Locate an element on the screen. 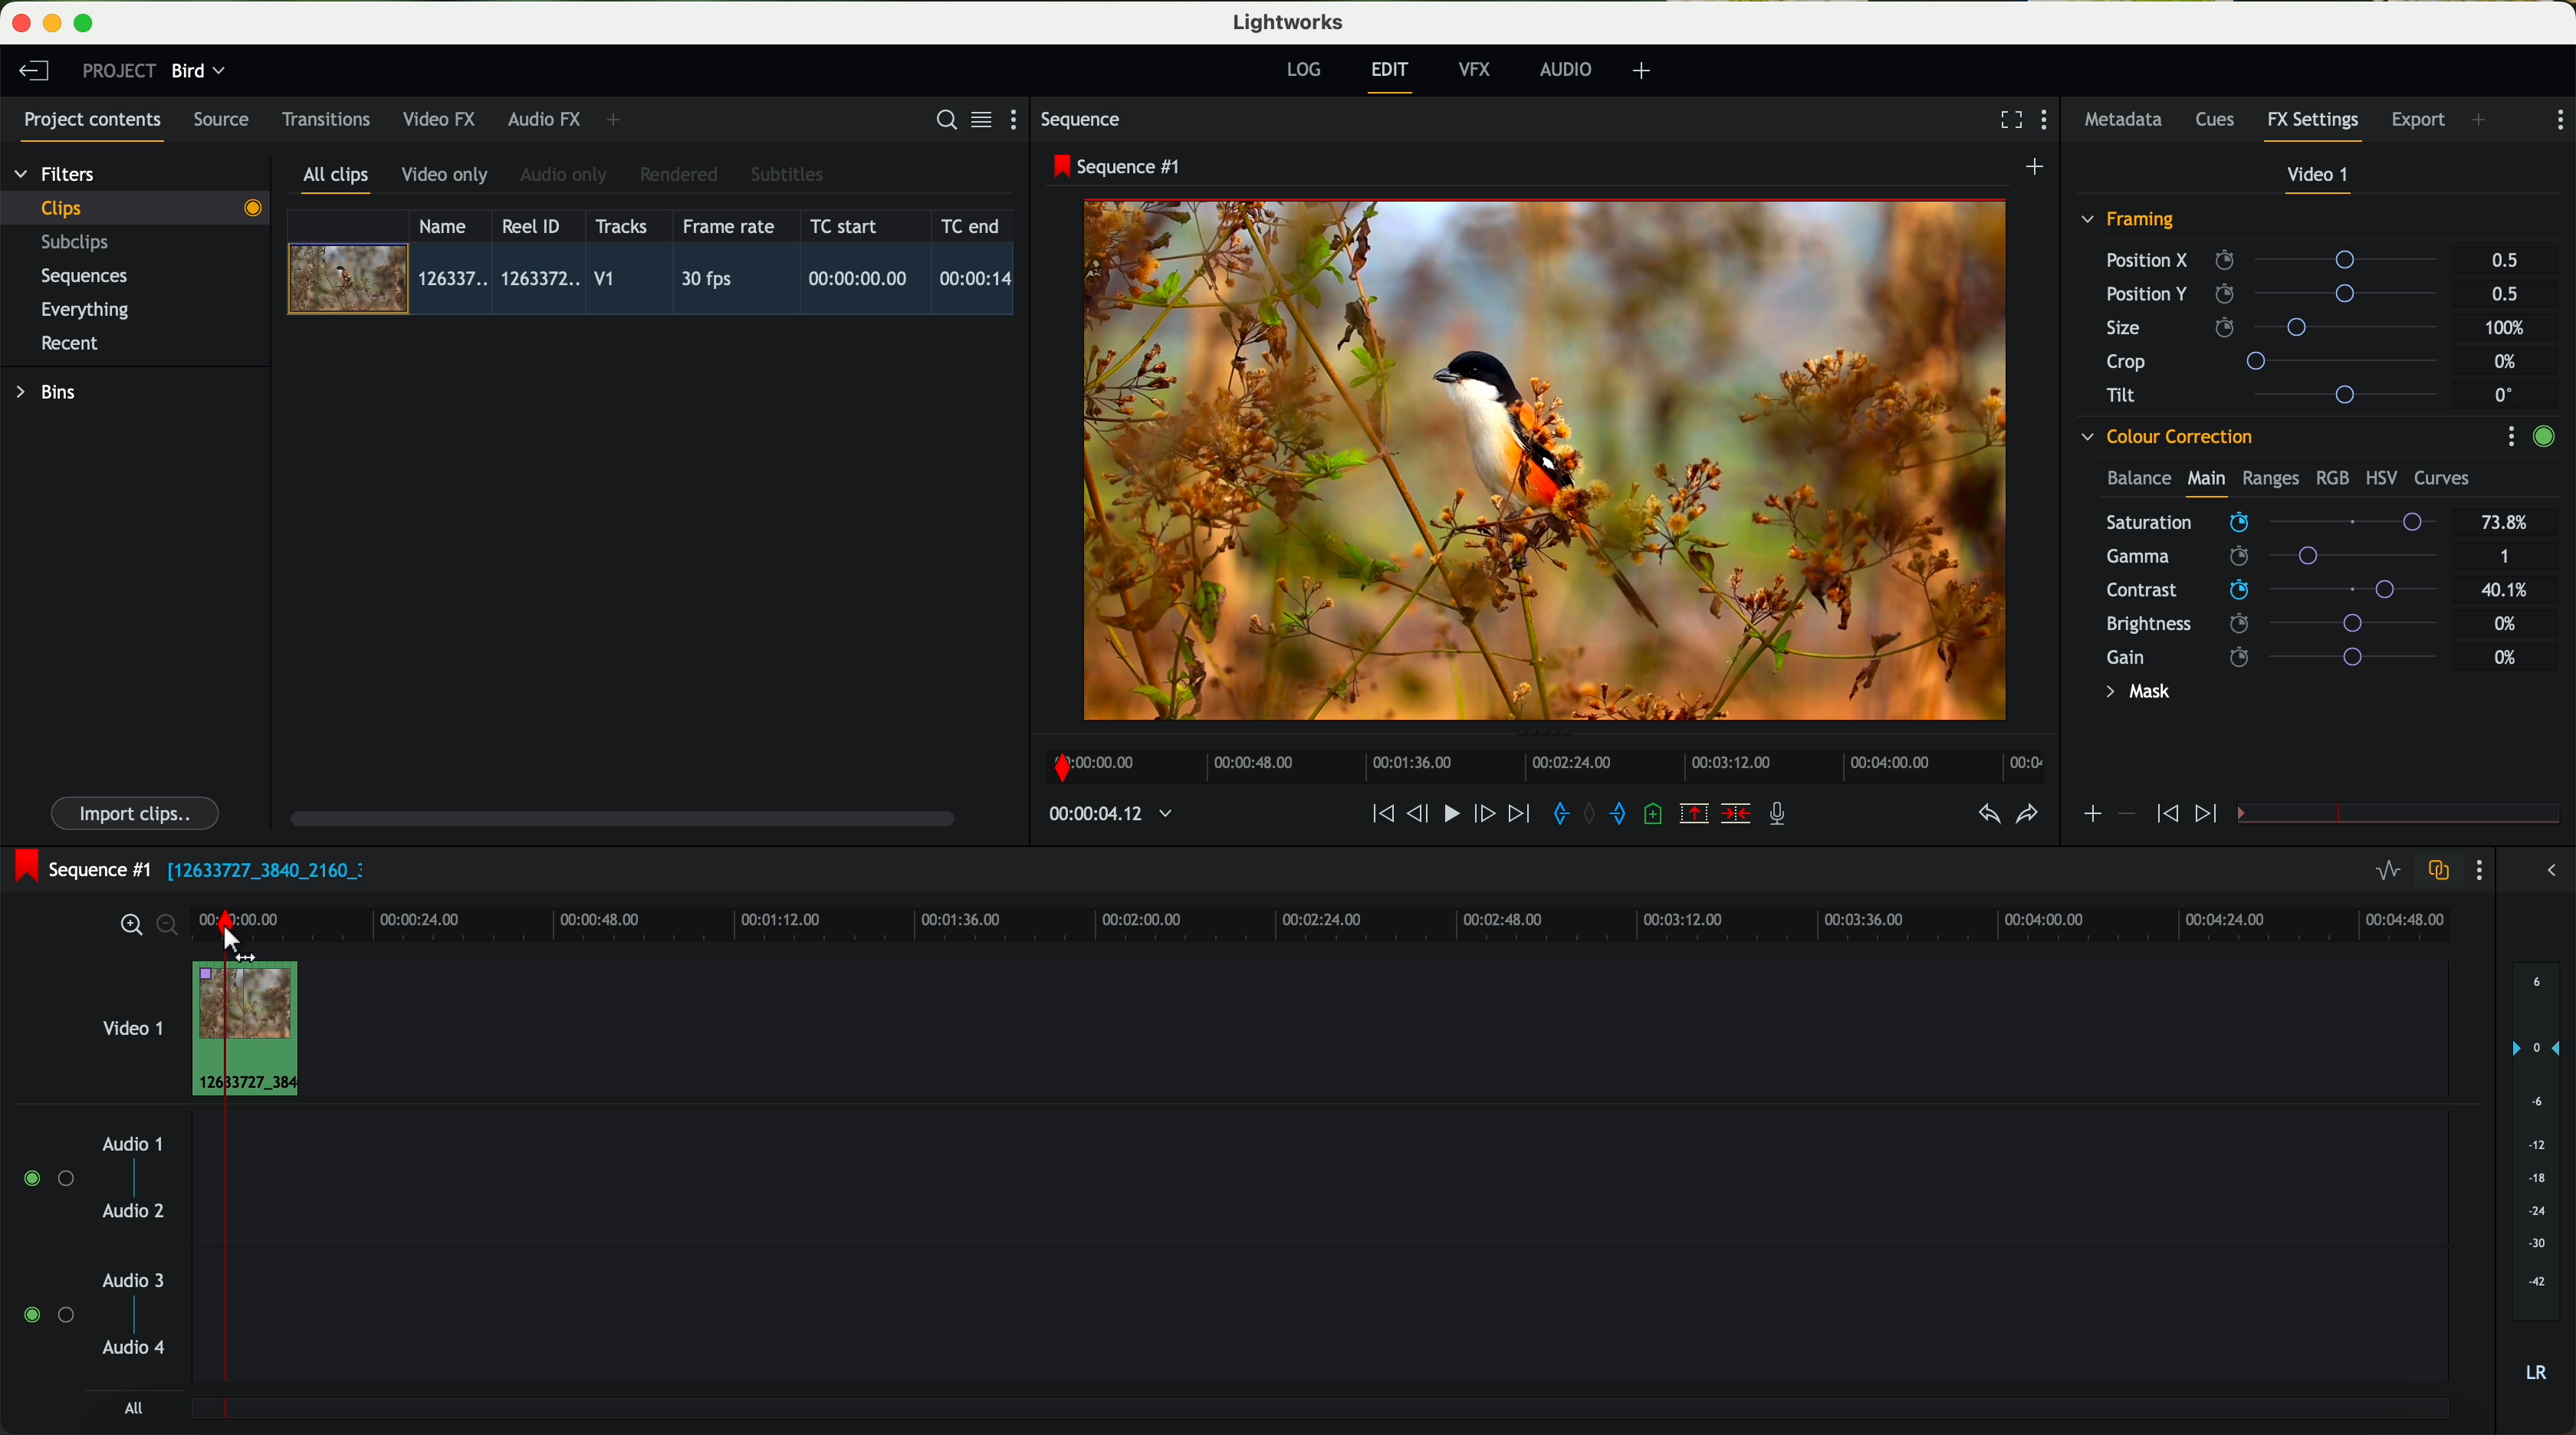 The width and height of the screenshot is (2576, 1435). timeline is located at coordinates (1384, 918).